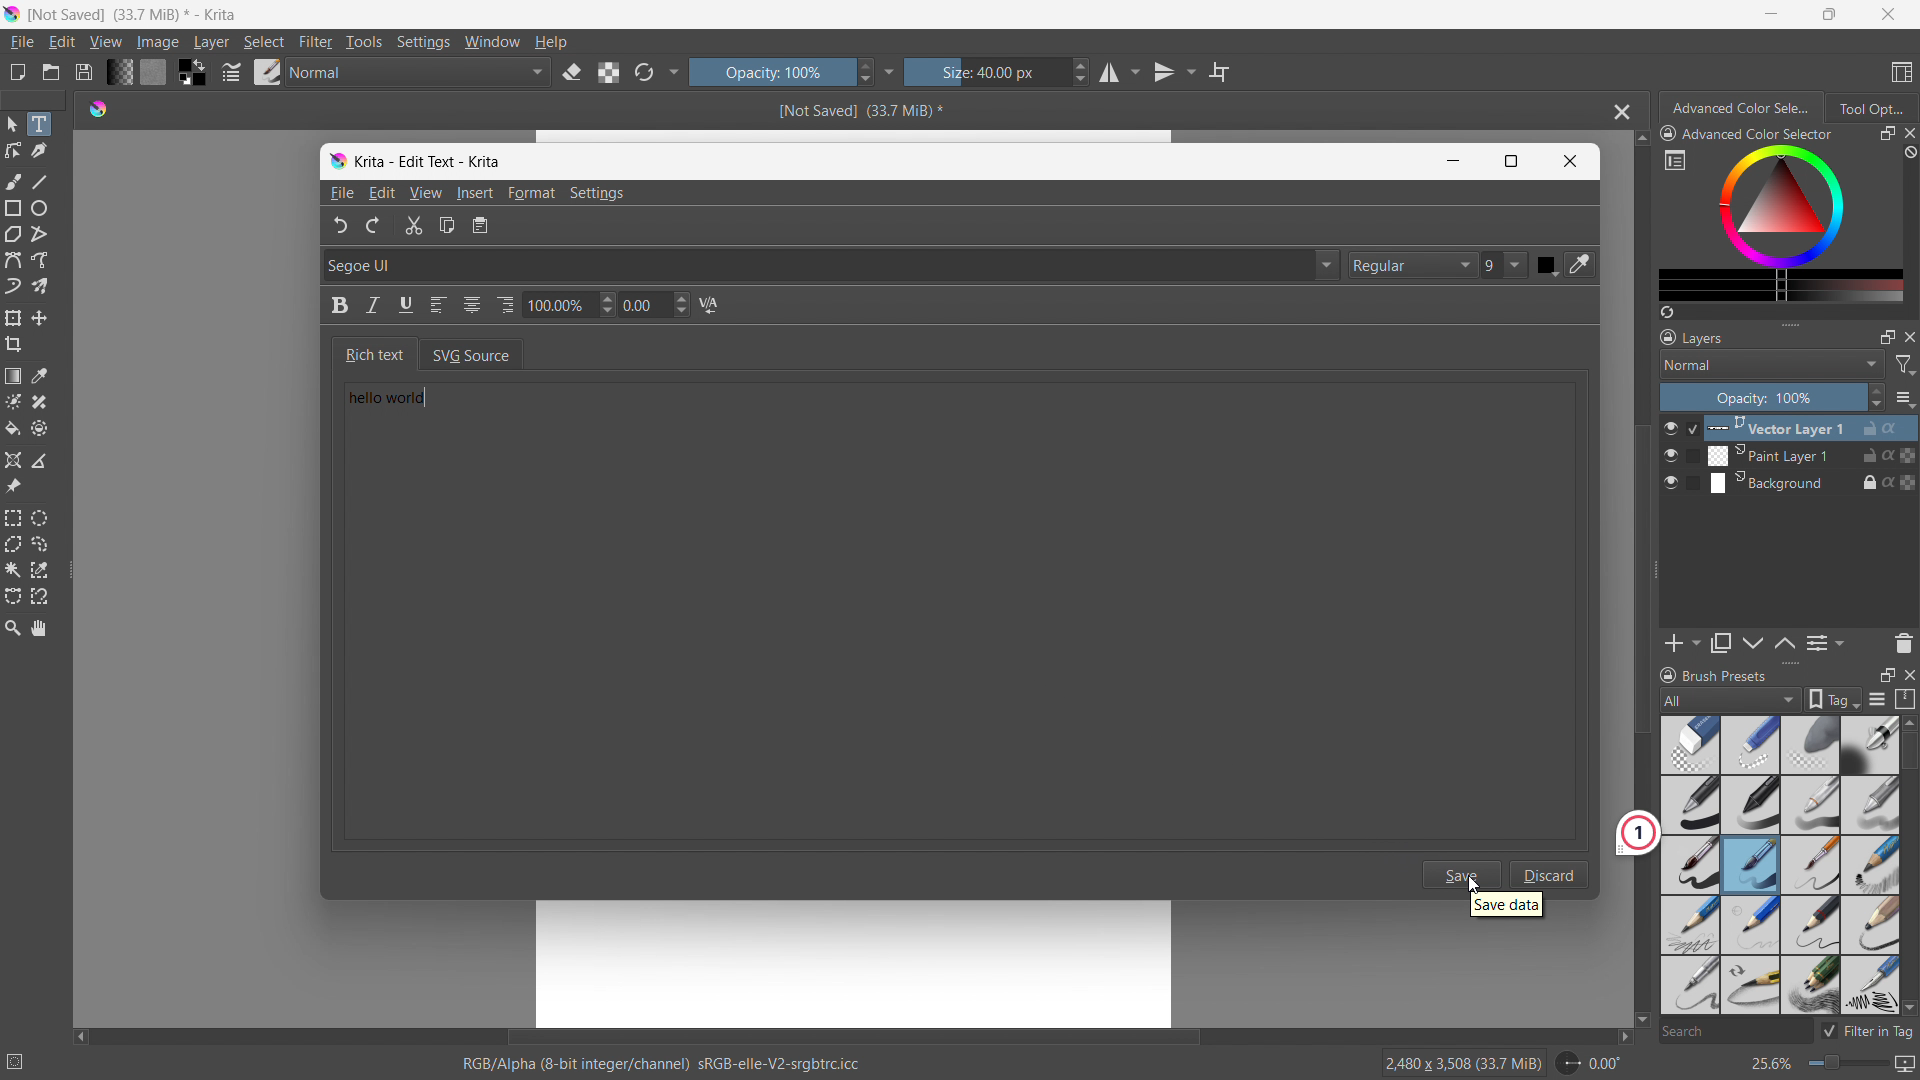 The width and height of the screenshot is (1920, 1080). I want to click on tool options, so click(1870, 107).